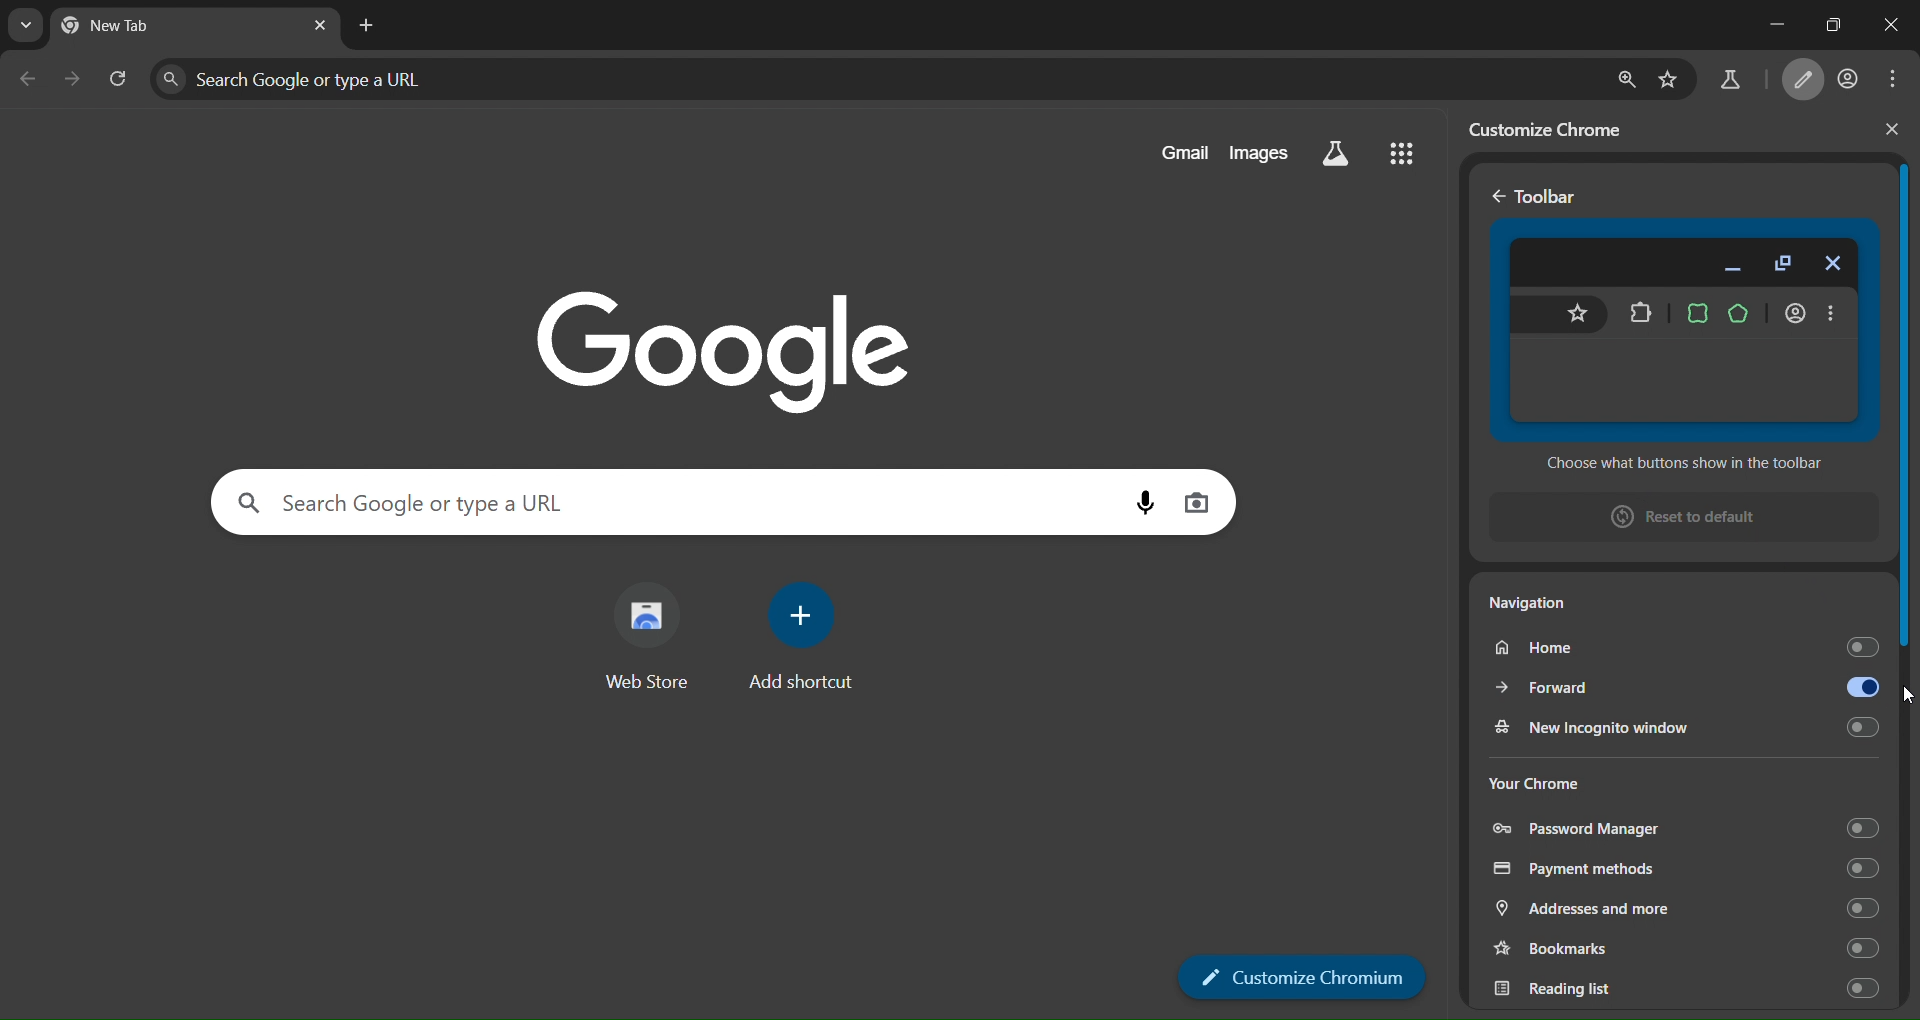 This screenshot has width=1920, height=1020. I want to click on restore down, so click(1825, 23).